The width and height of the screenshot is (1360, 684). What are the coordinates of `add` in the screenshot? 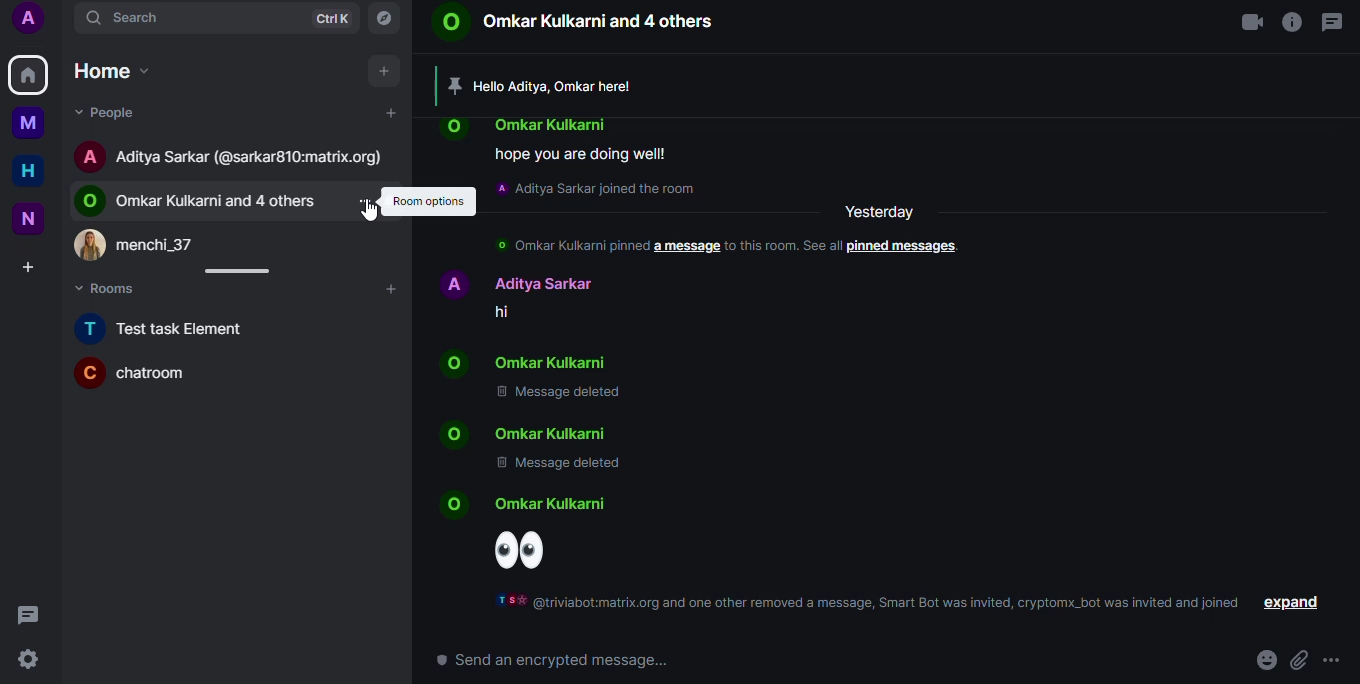 It's located at (394, 113).